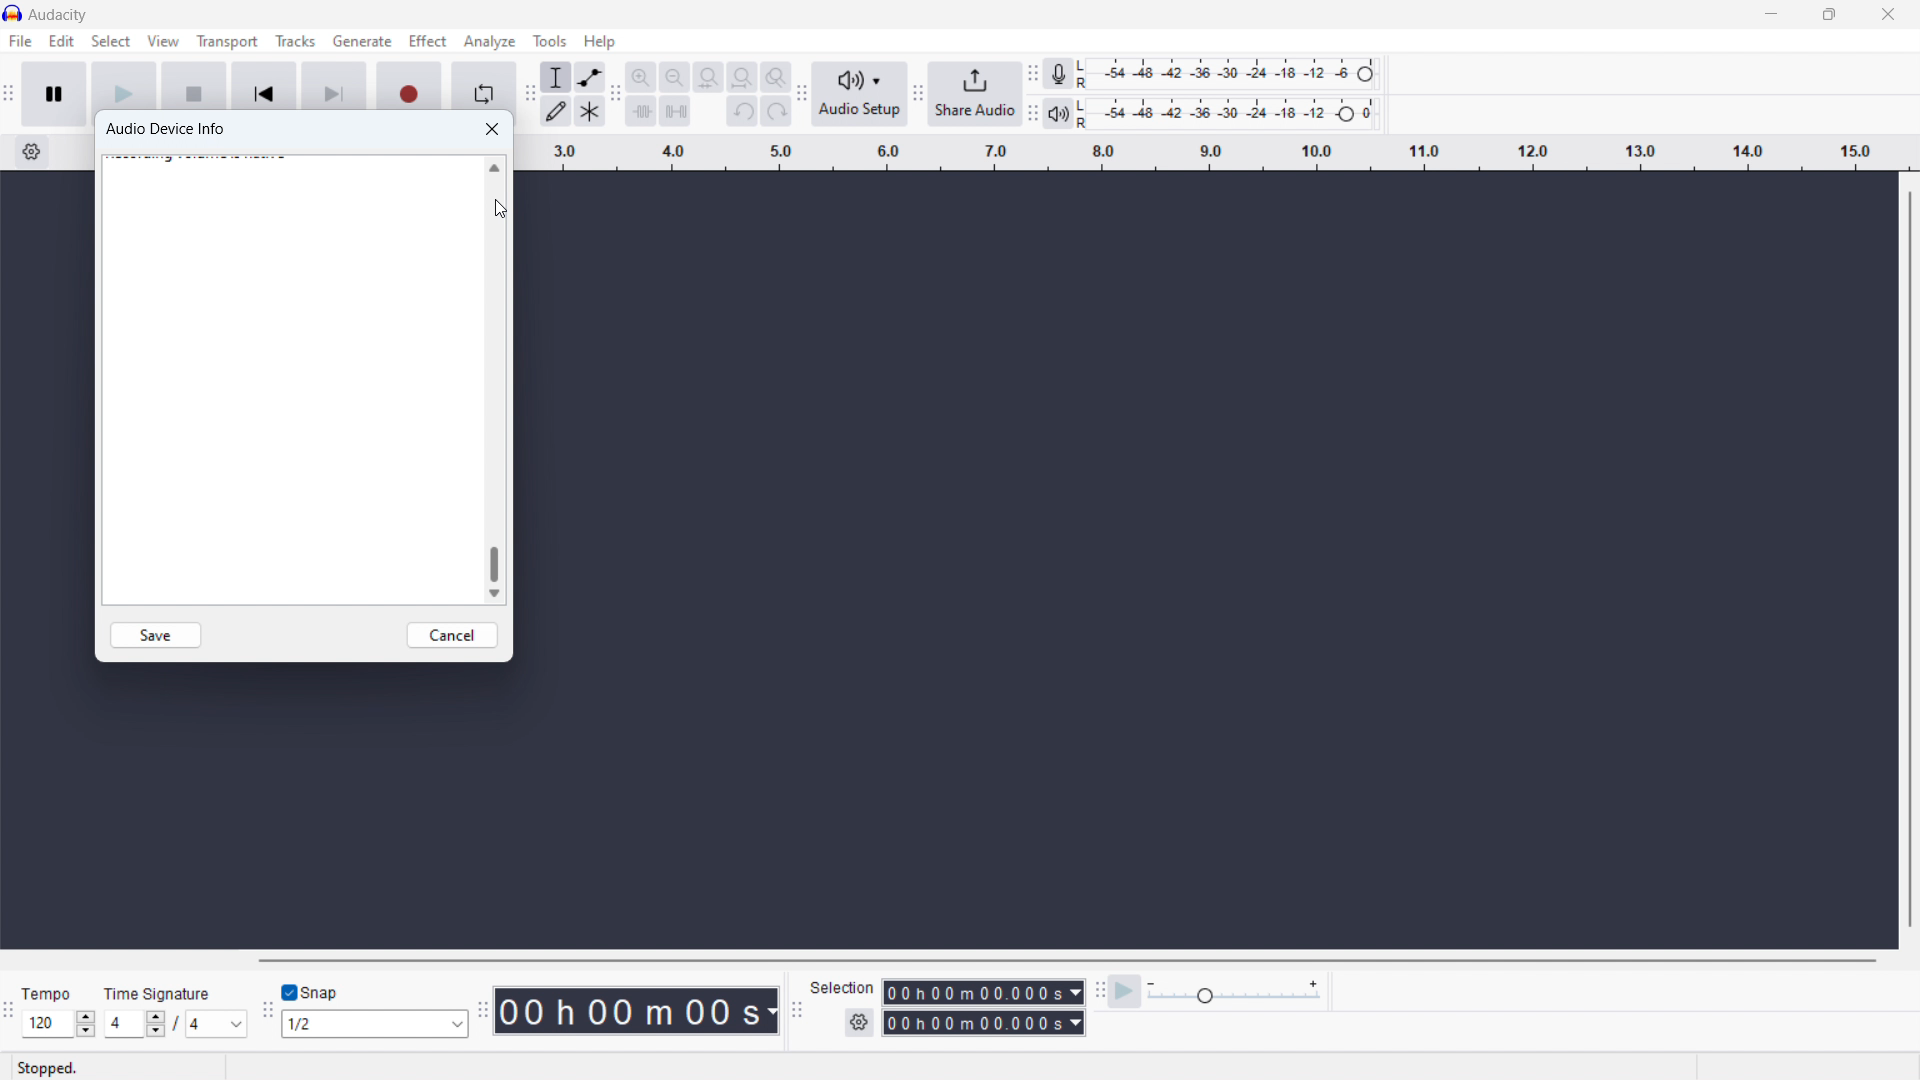 The image size is (1920, 1080). What do you see at coordinates (492, 130) in the screenshot?
I see `close` at bounding box center [492, 130].